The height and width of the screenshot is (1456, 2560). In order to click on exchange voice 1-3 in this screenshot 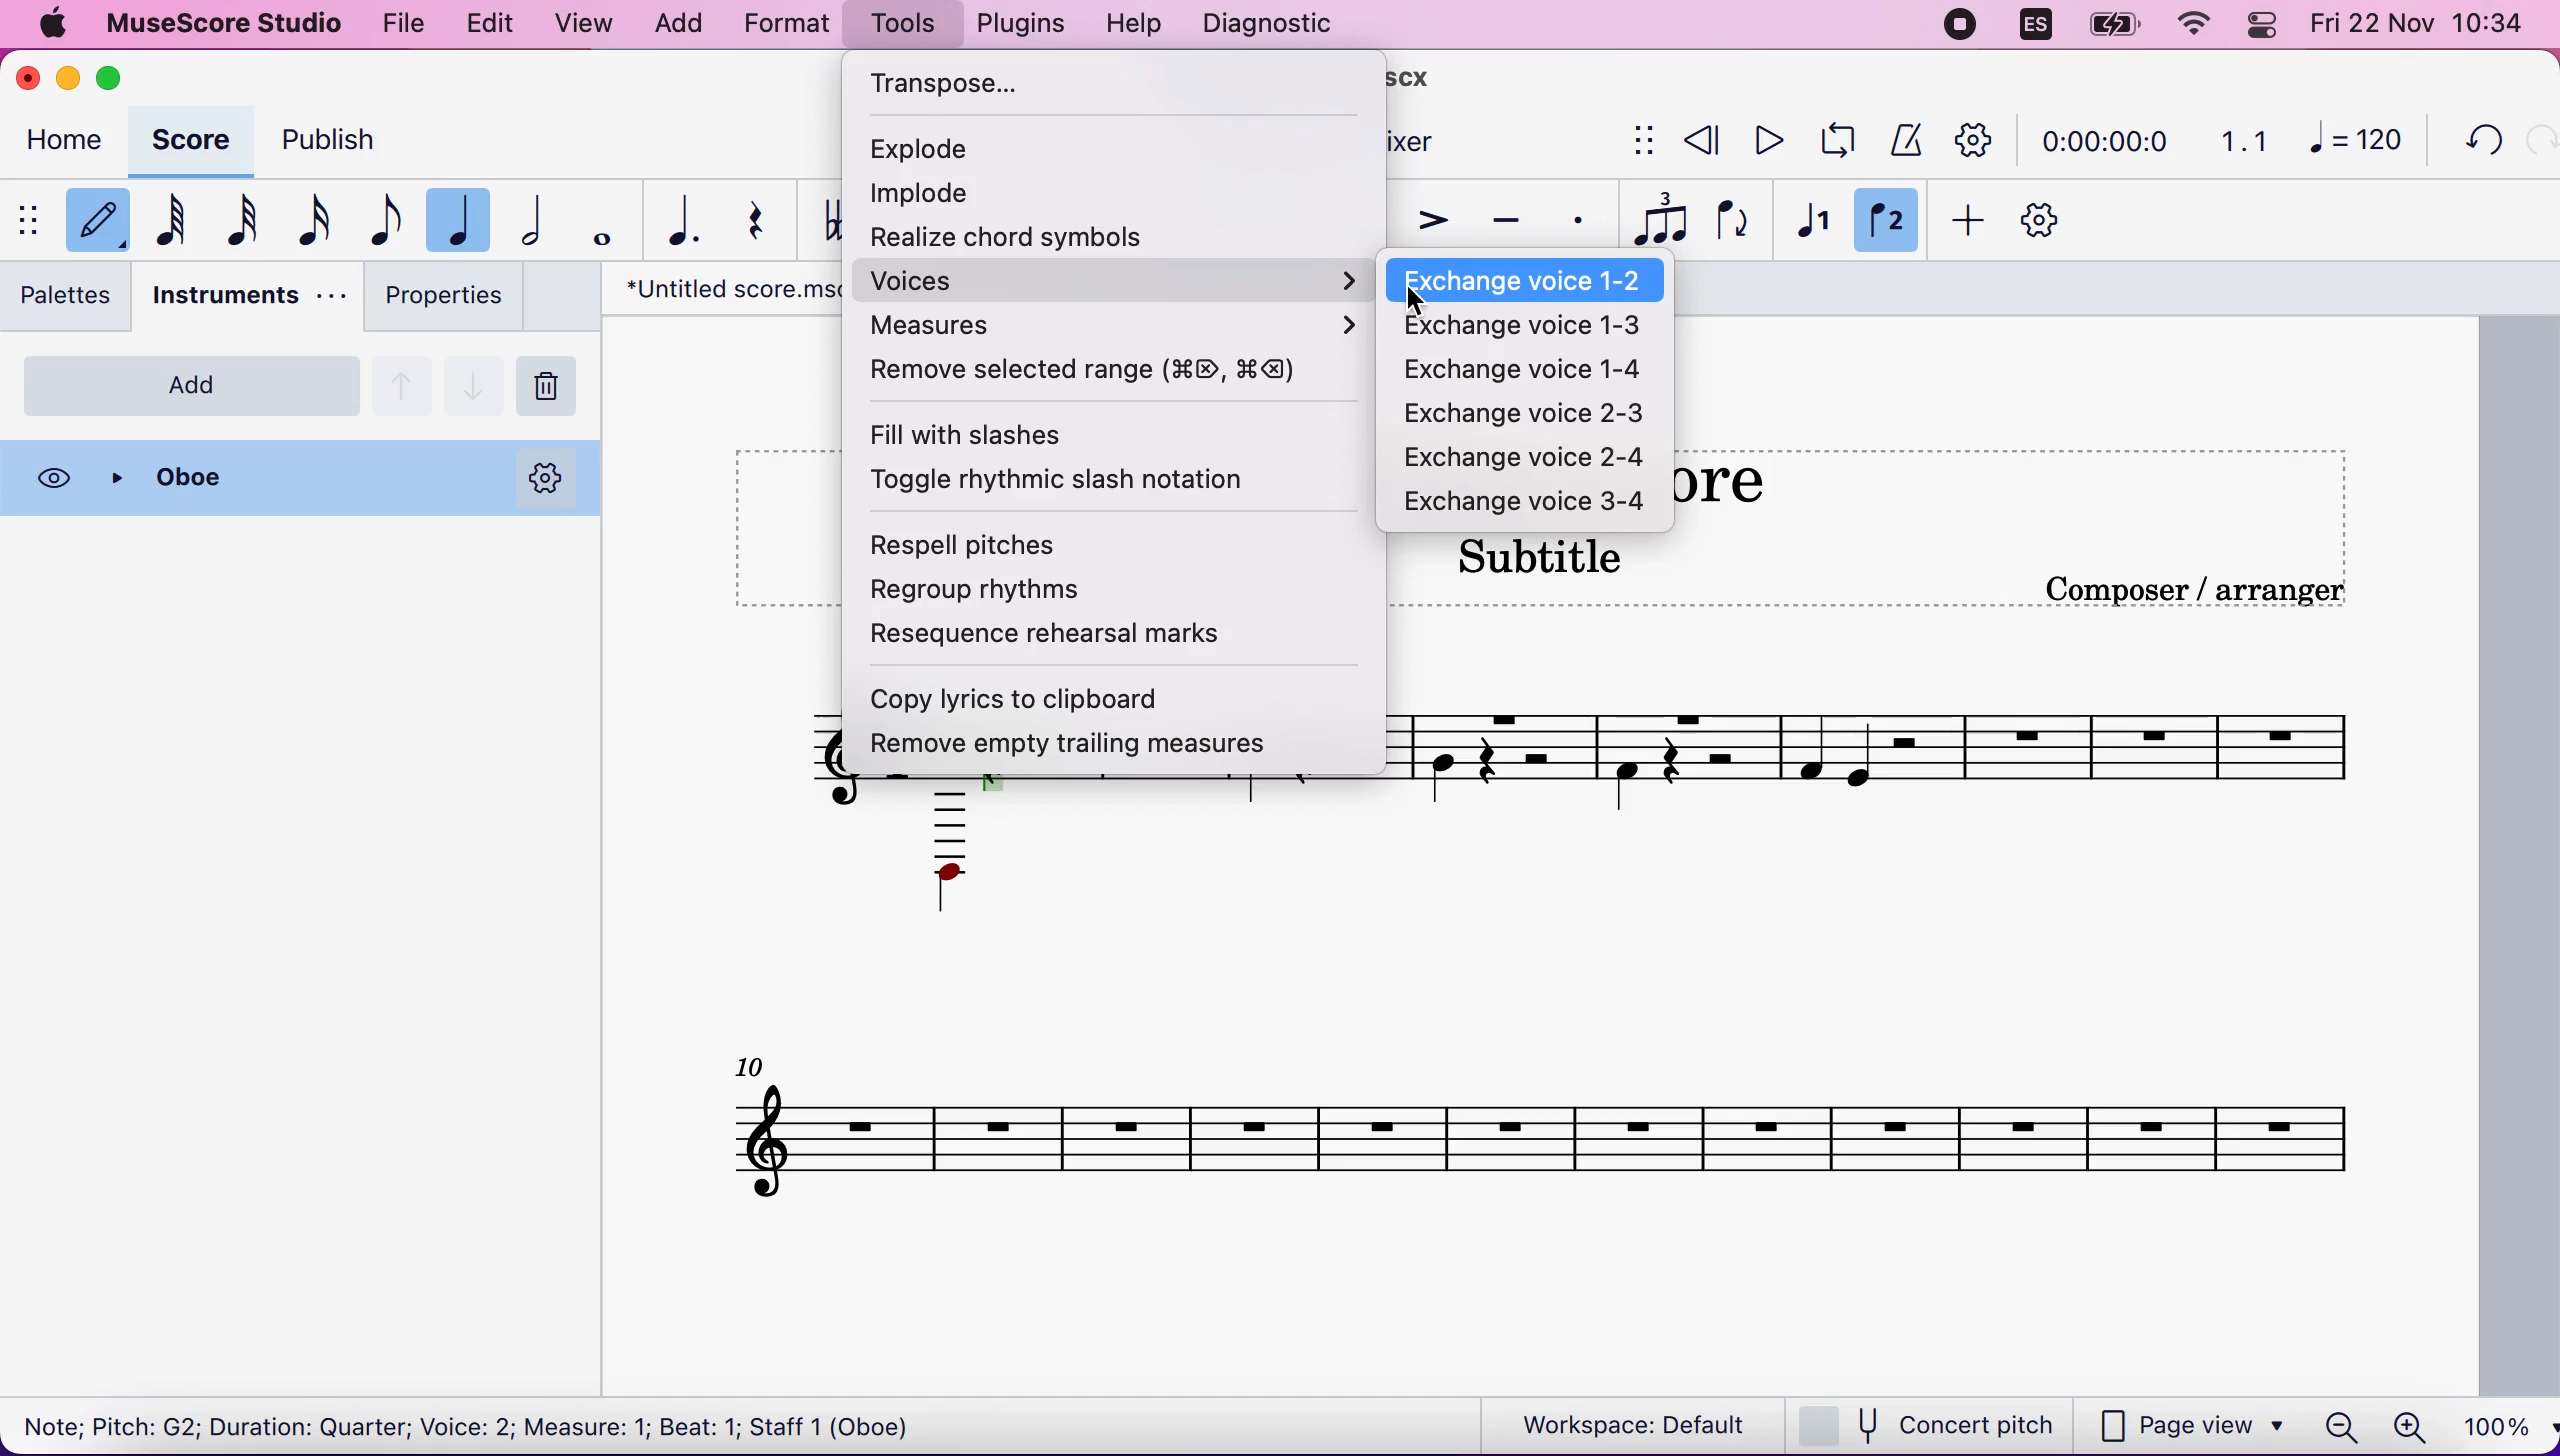, I will do `click(1526, 327)`.